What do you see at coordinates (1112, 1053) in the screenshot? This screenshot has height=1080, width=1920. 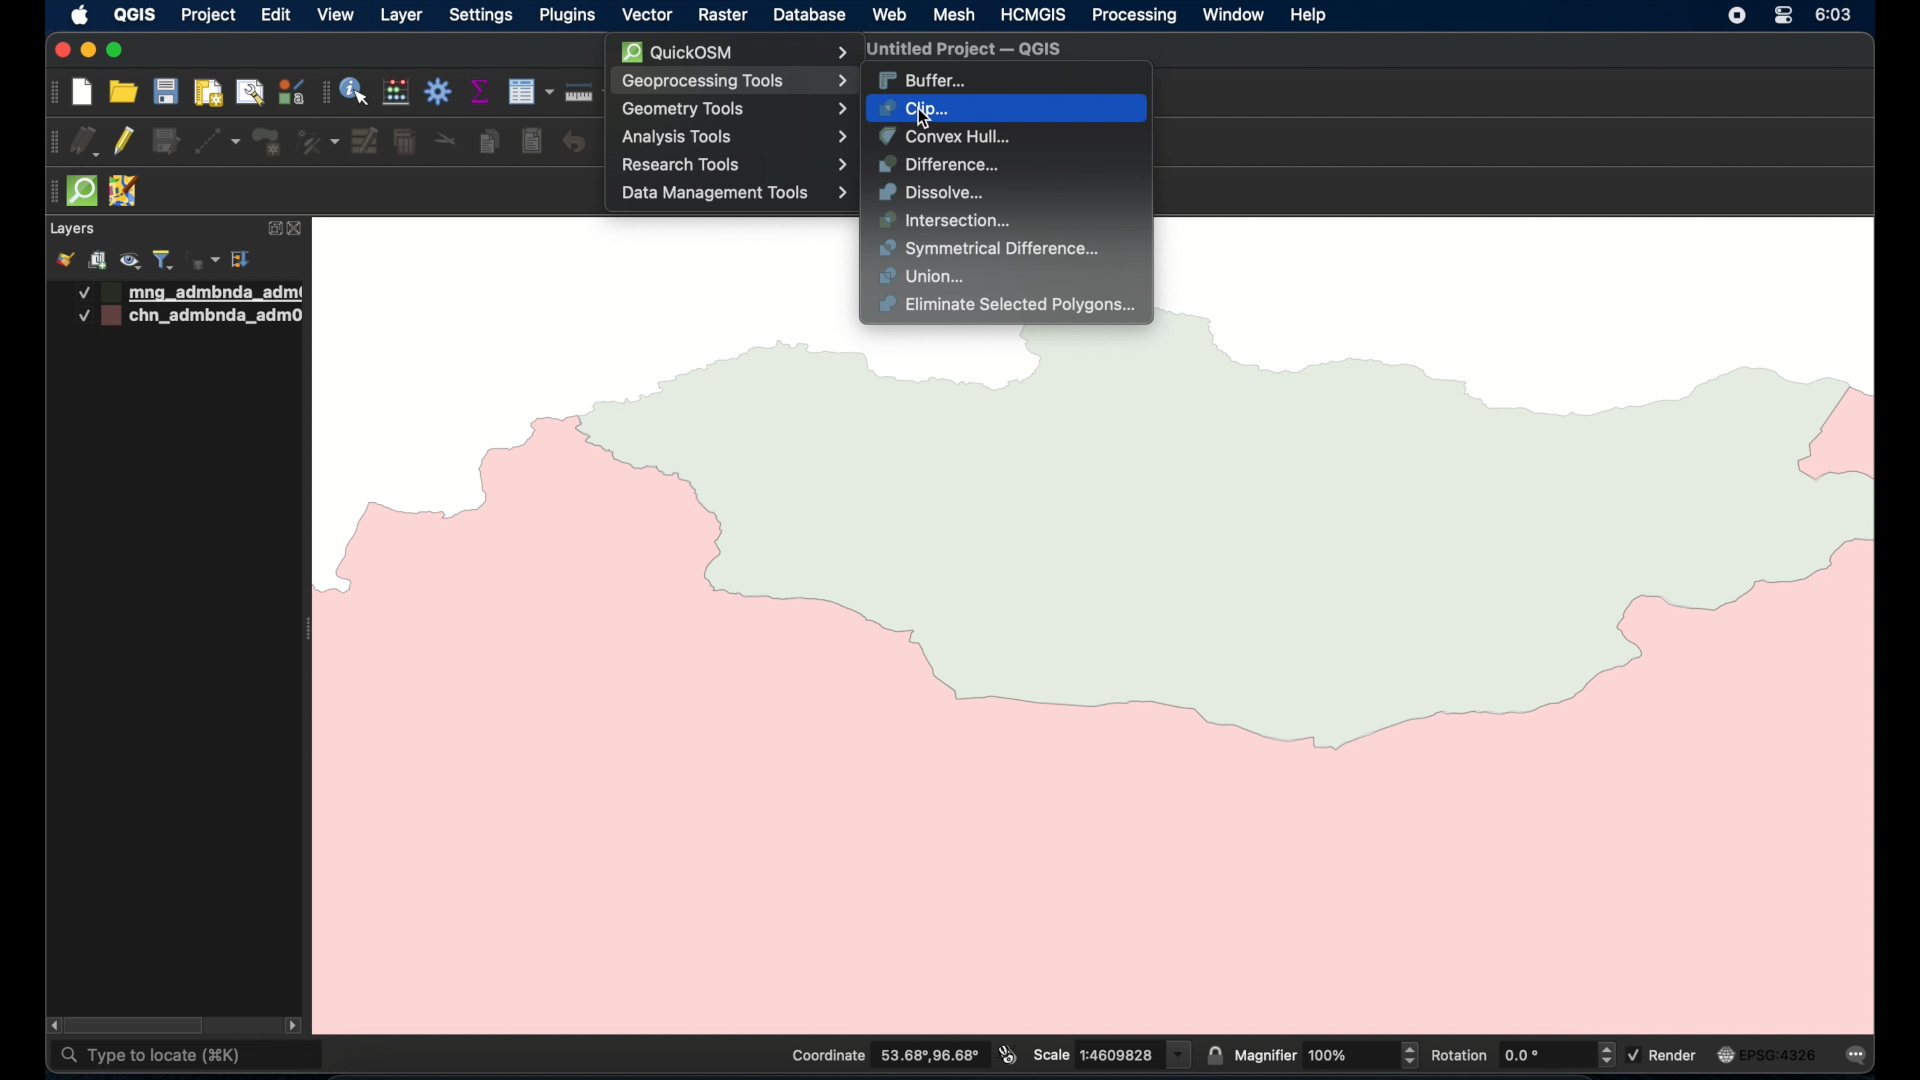 I see `scale` at bounding box center [1112, 1053].